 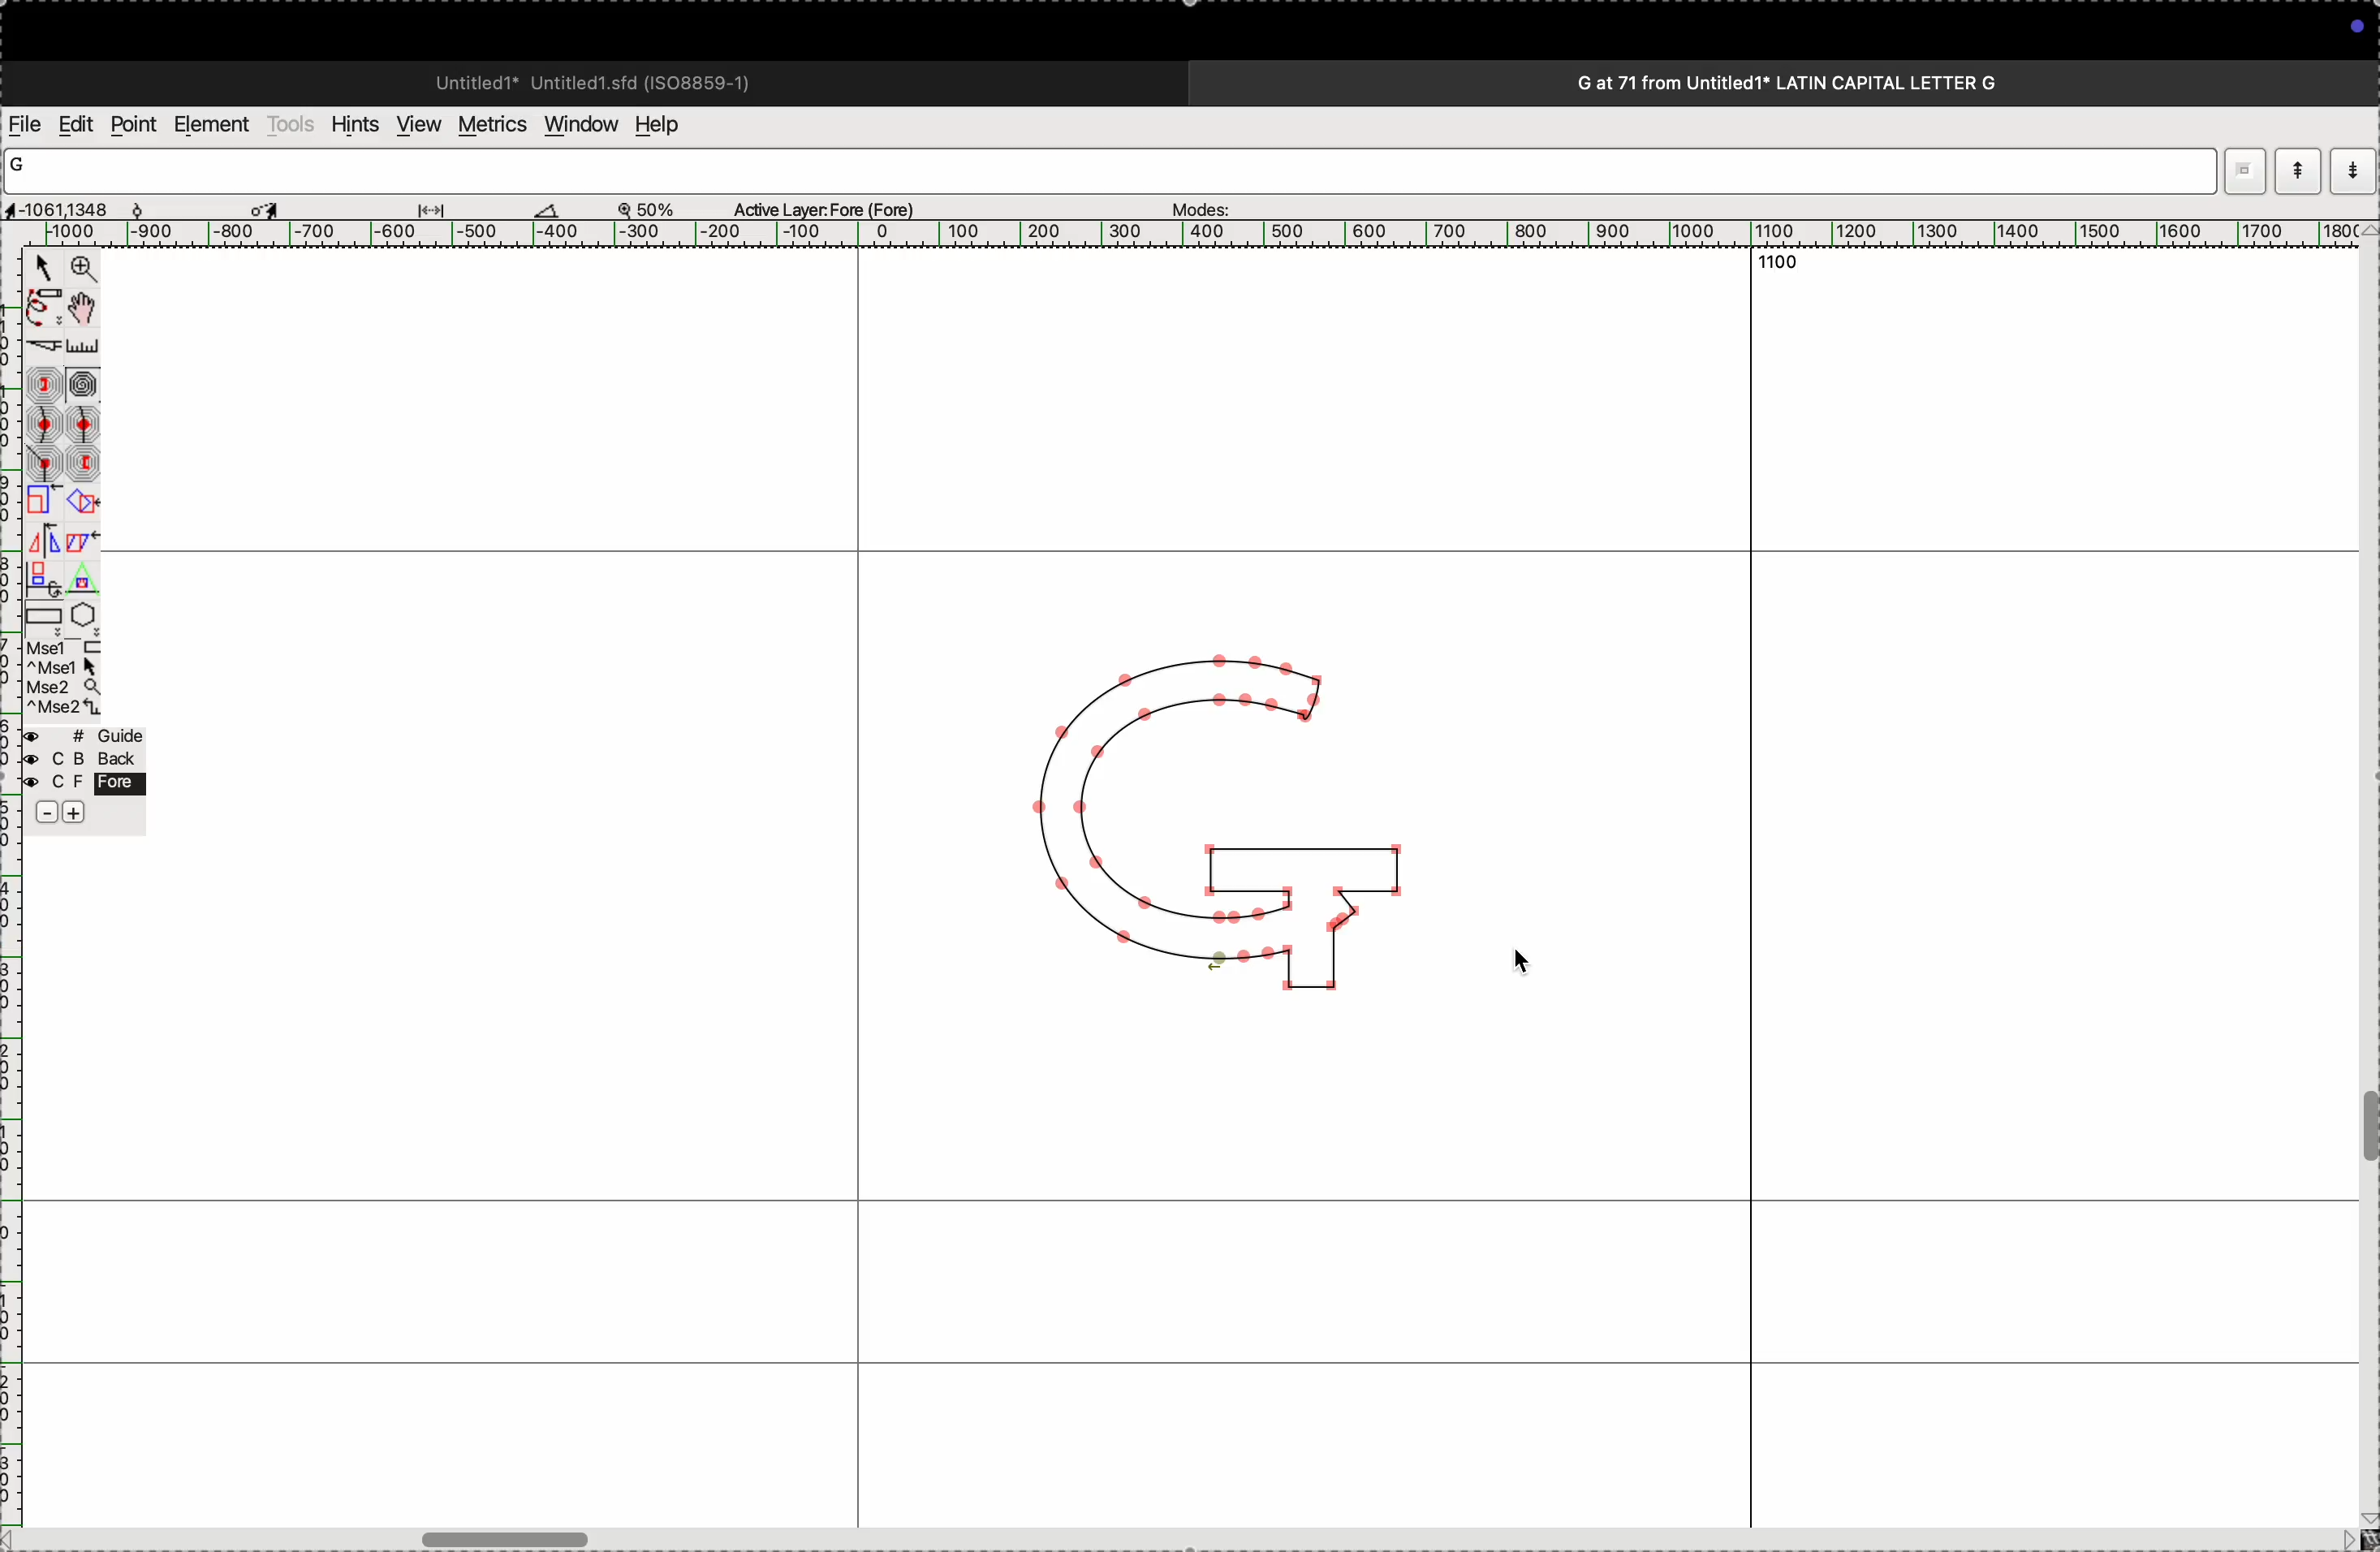 What do you see at coordinates (47, 811) in the screenshot?
I see `decrease` at bounding box center [47, 811].